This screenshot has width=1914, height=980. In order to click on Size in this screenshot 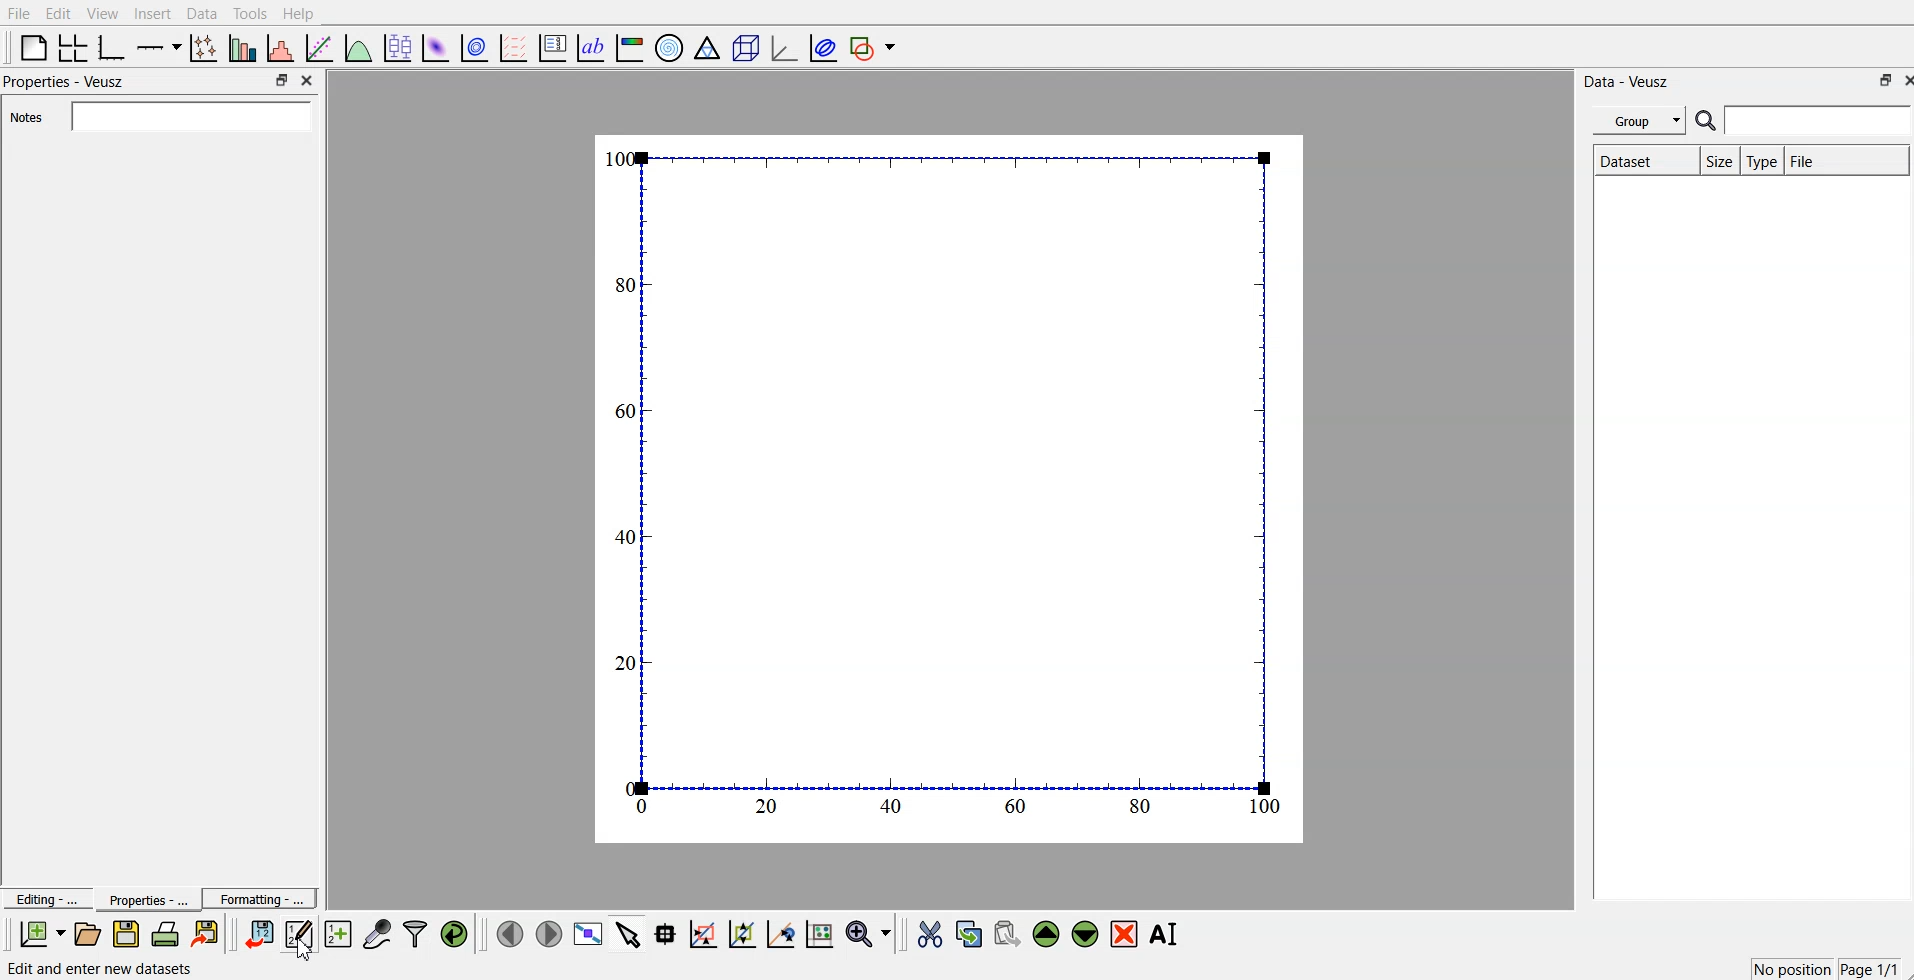, I will do `click(1715, 161)`.